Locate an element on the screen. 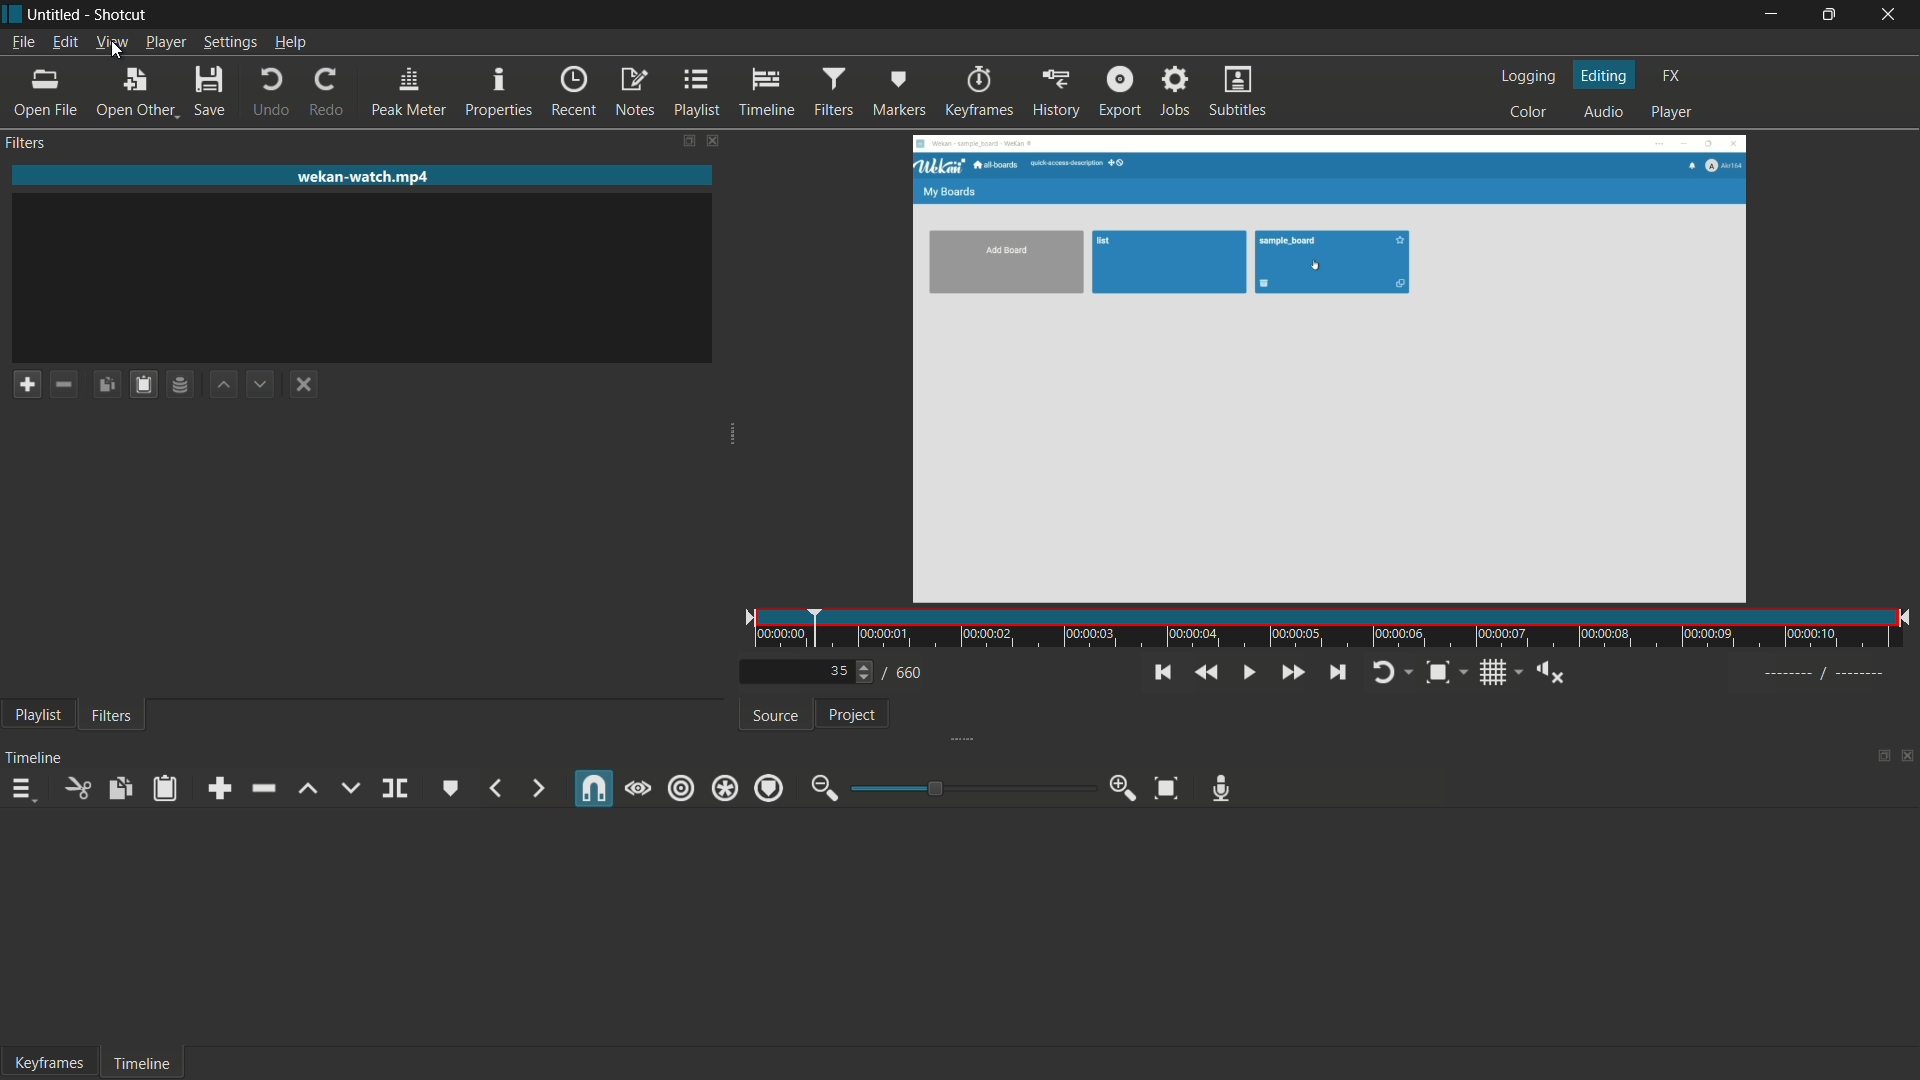 This screenshot has height=1080, width=1920. playlist is located at coordinates (694, 93).